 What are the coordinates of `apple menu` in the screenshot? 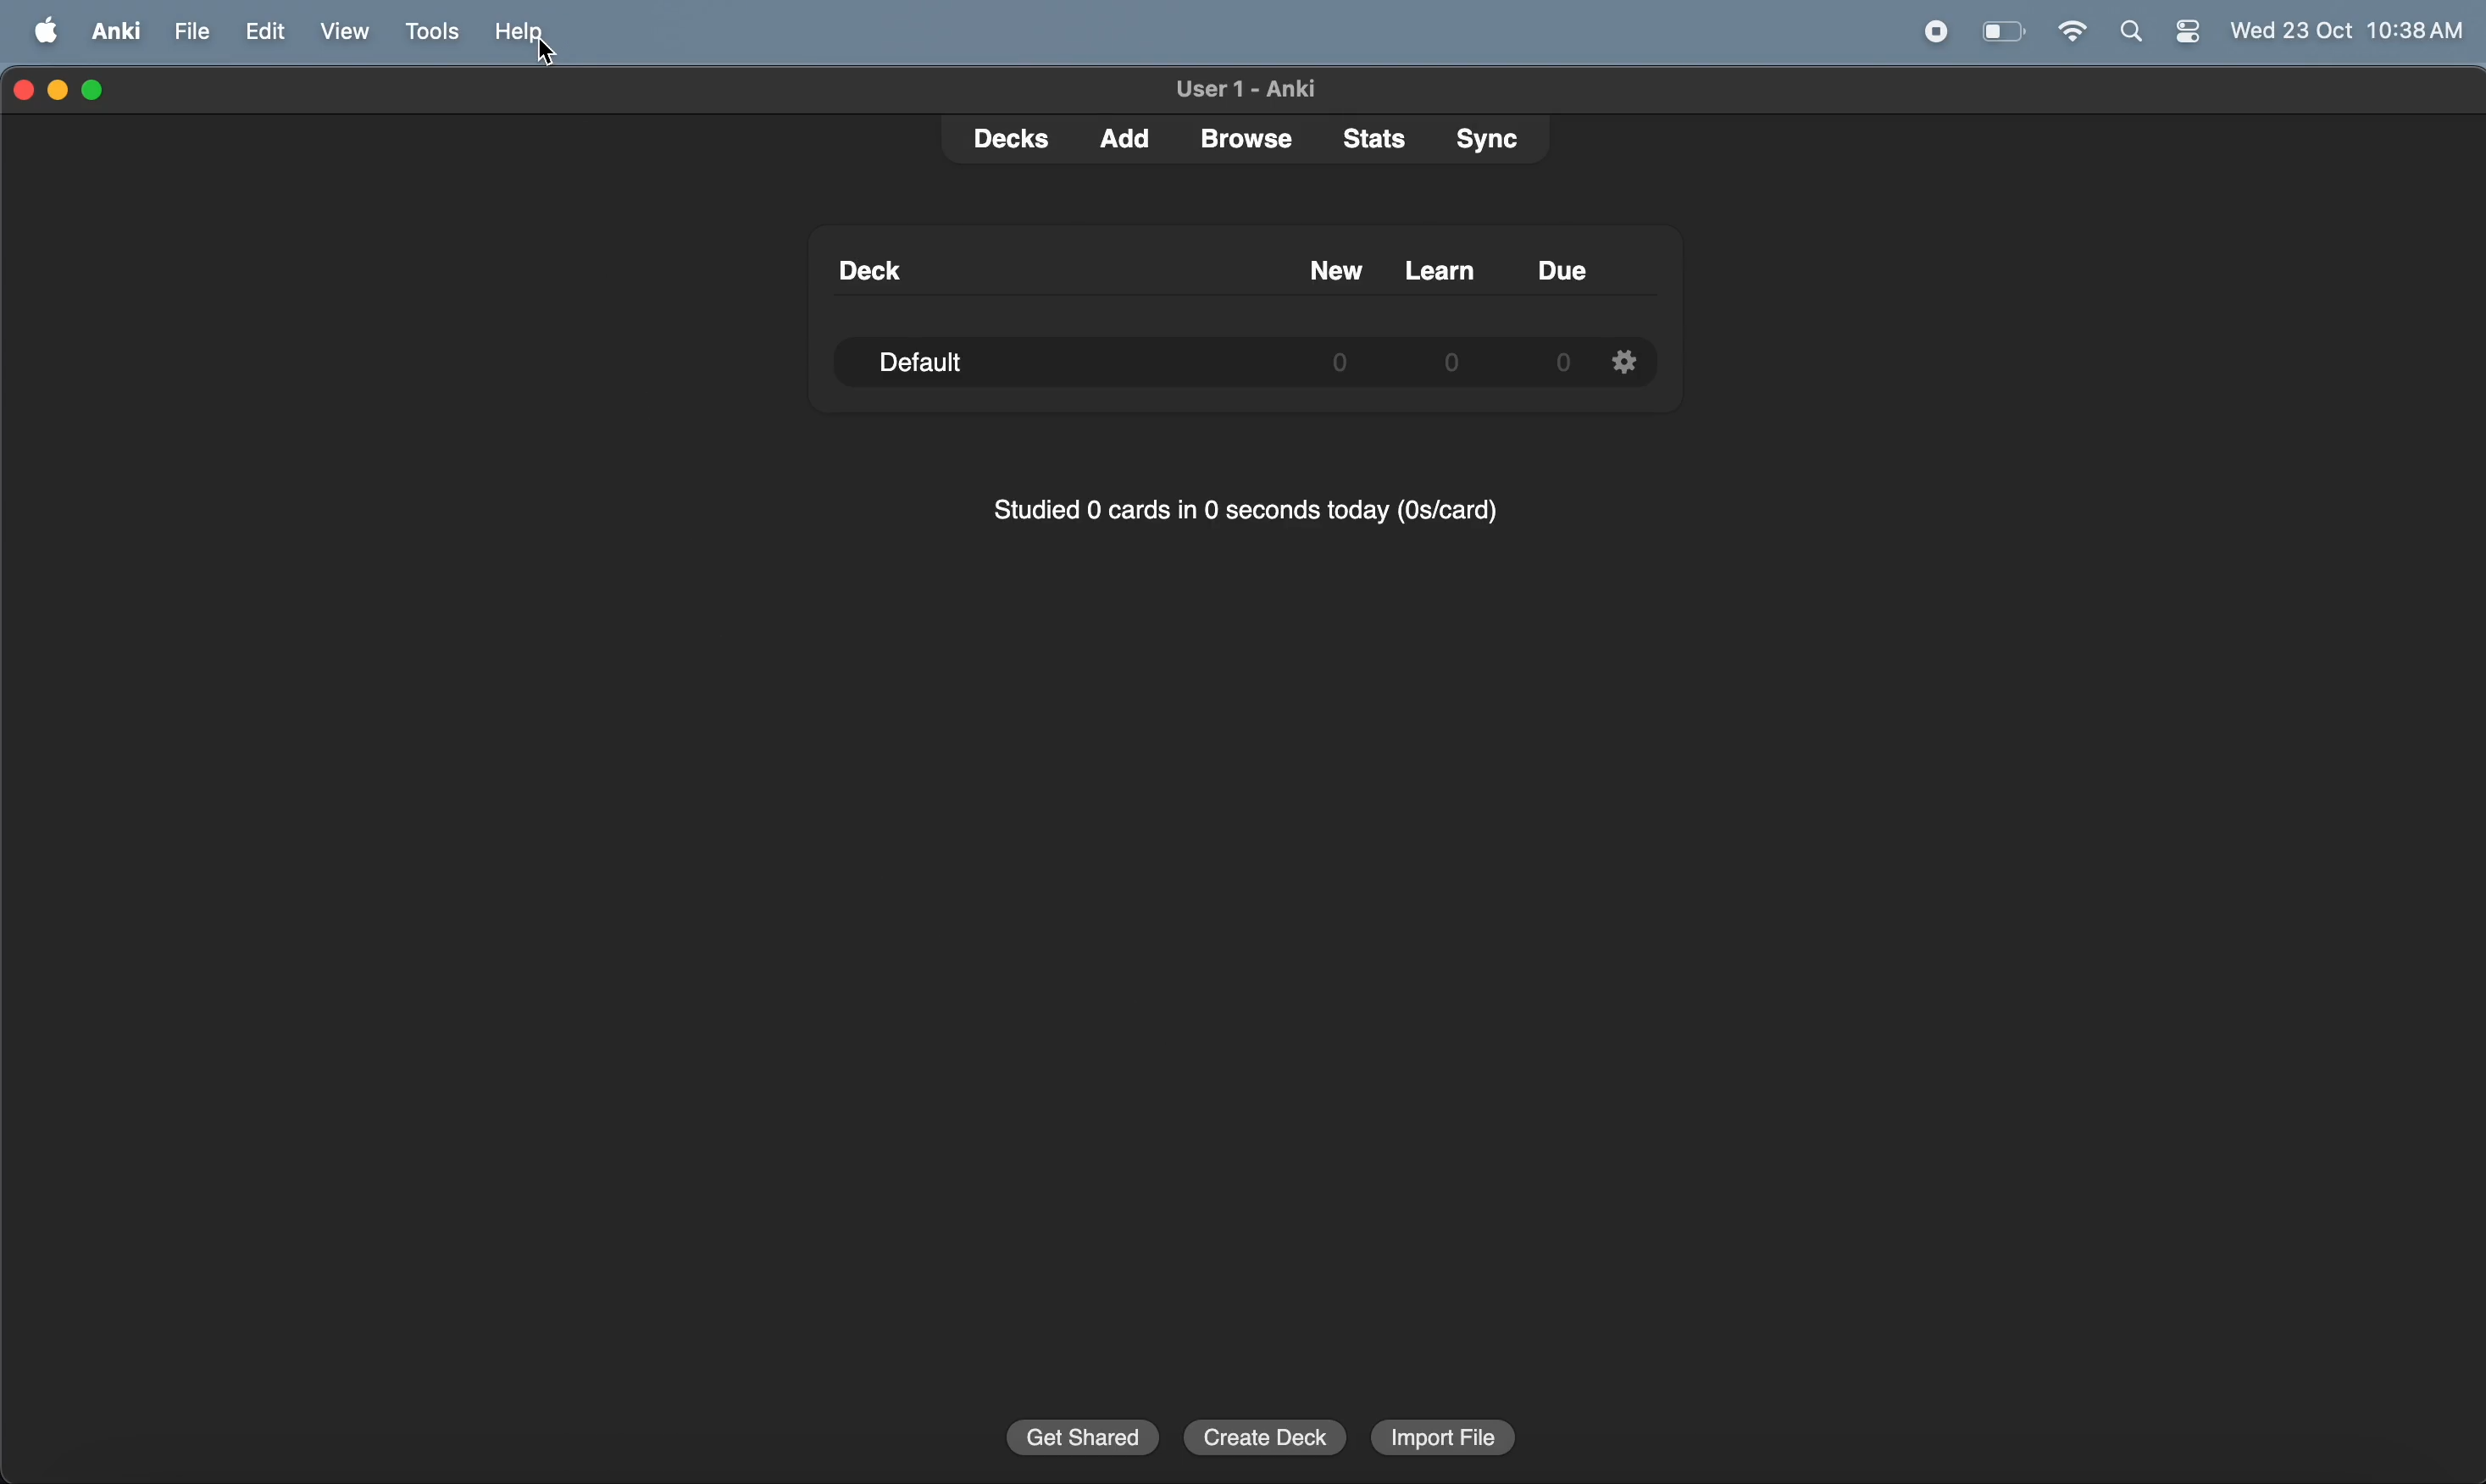 It's located at (38, 31).